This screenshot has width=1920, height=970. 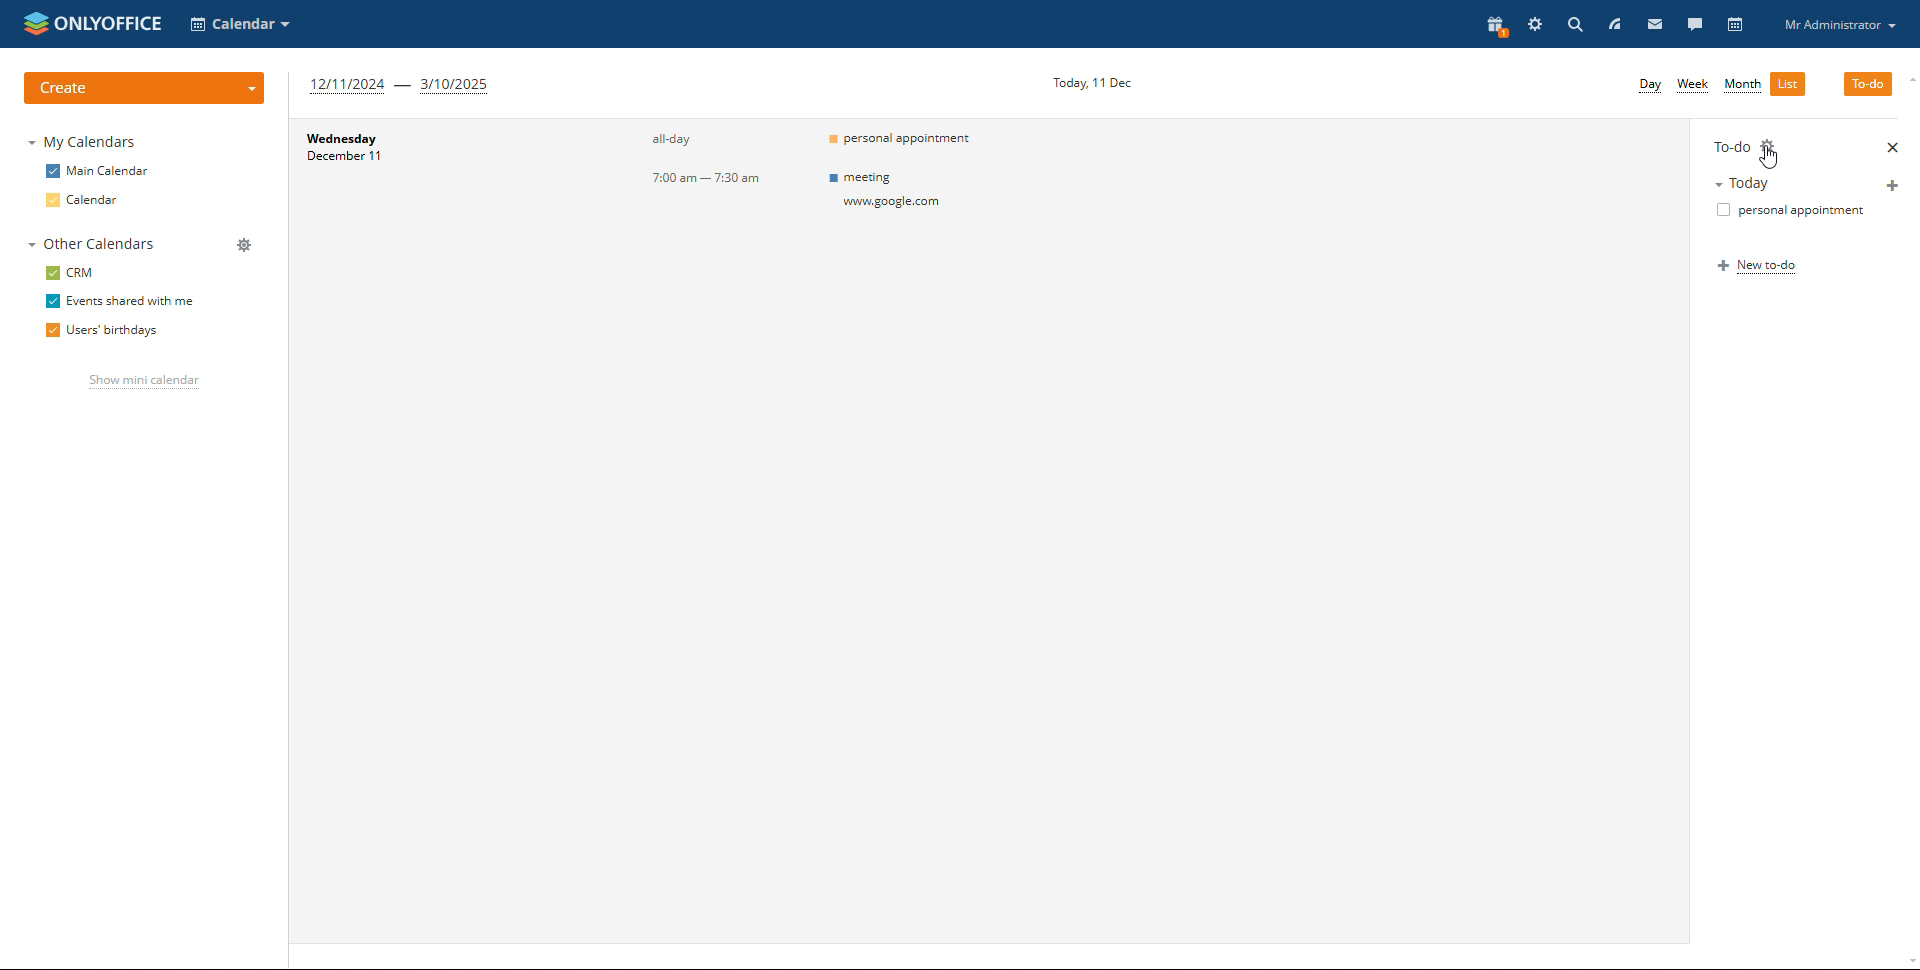 I want to click on present, so click(x=1495, y=26).